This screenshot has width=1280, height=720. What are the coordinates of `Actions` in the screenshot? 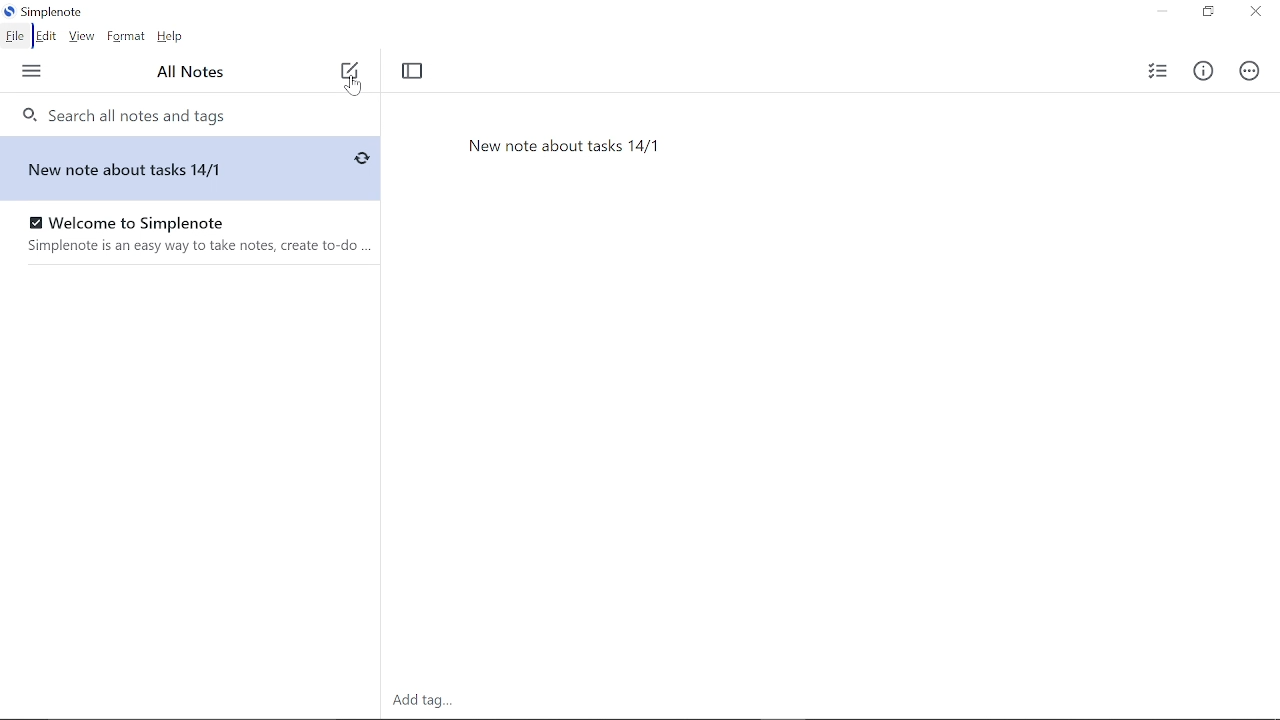 It's located at (1247, 71).